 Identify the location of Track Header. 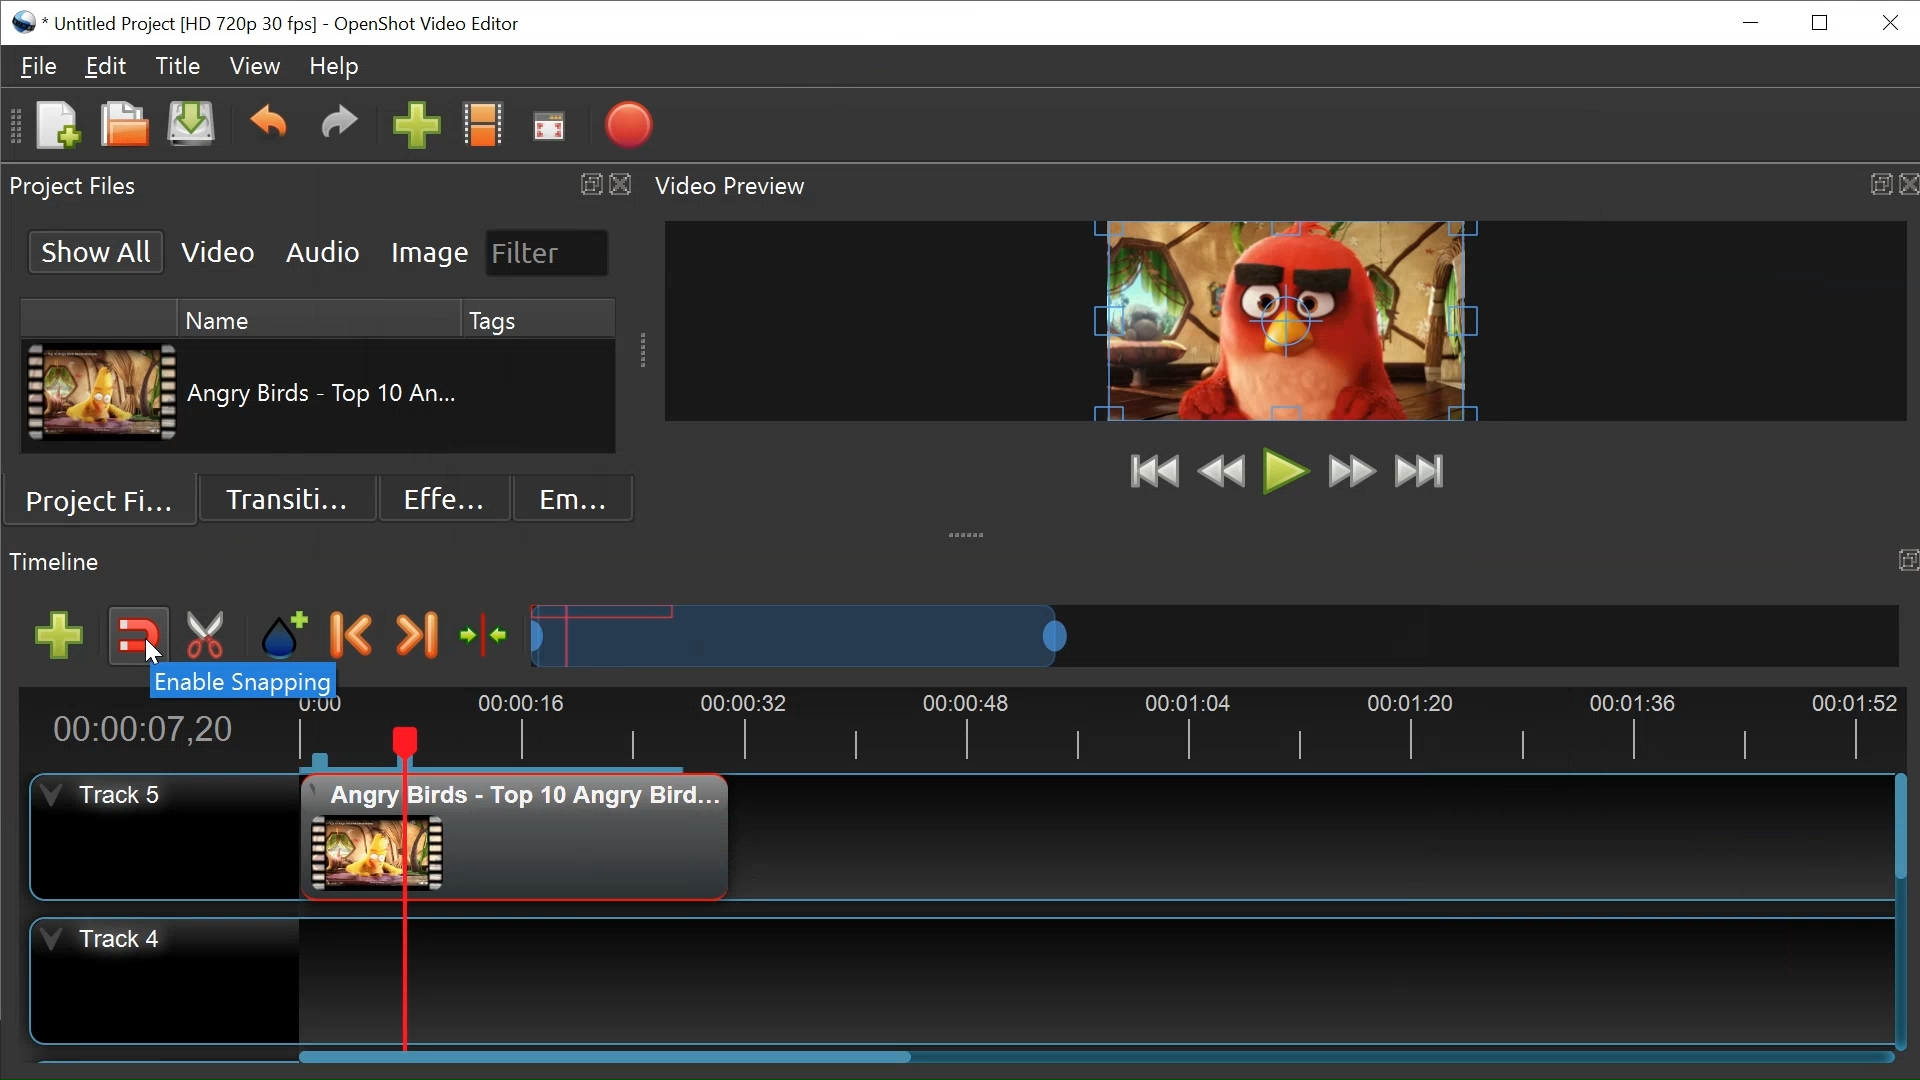
(165, 978).